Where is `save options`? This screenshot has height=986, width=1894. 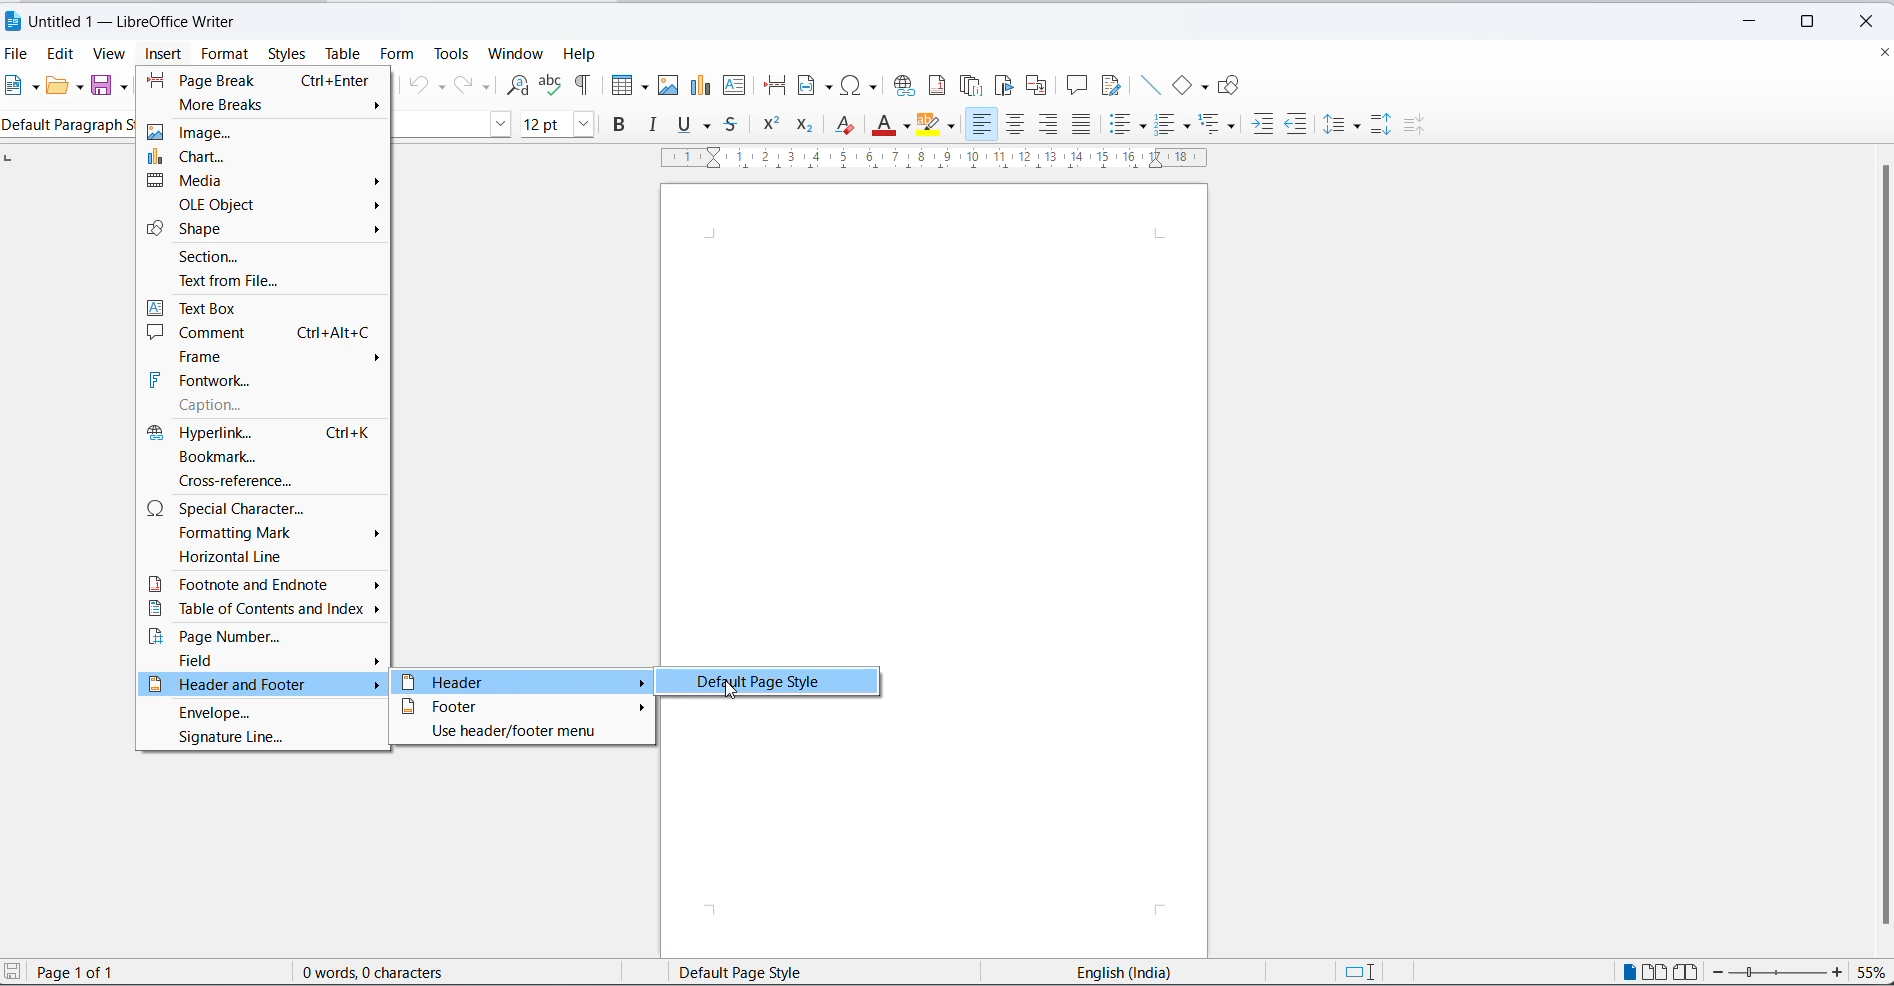
save options is located at coordinates (125, 86).